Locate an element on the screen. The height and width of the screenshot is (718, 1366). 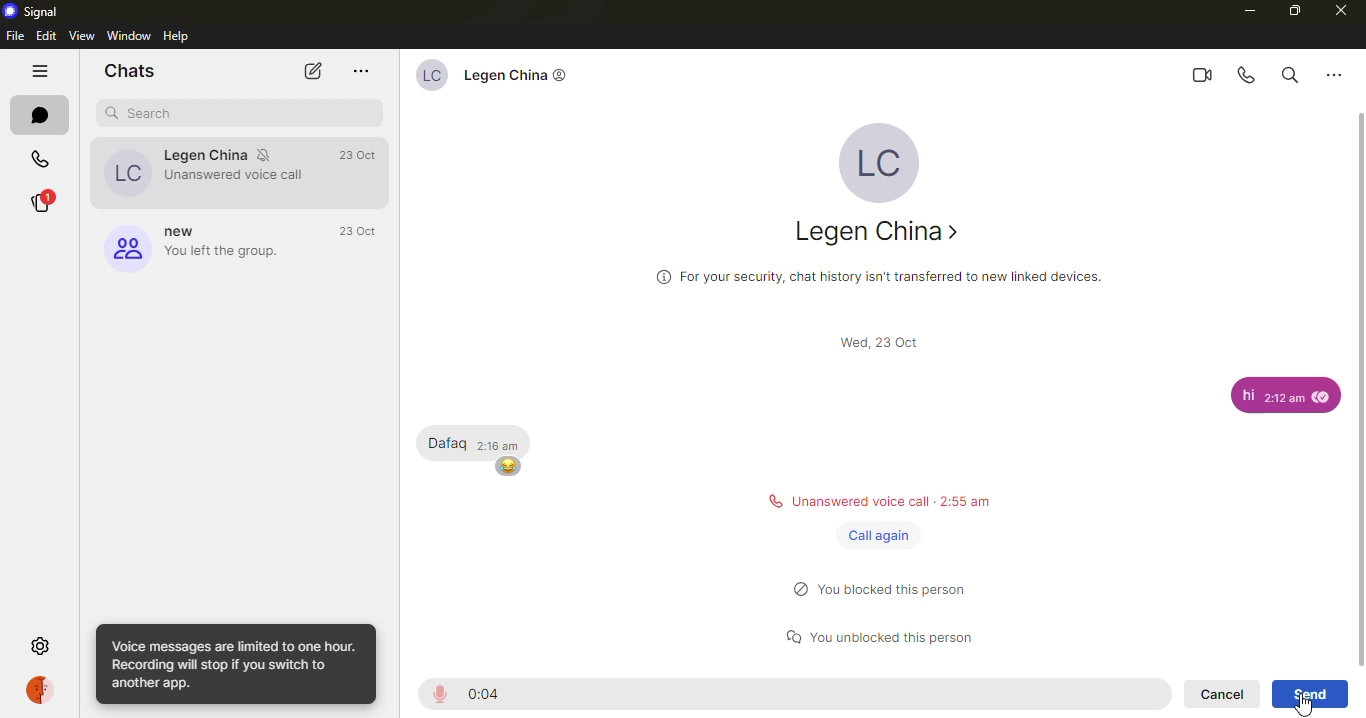
profile is located at coordinates (36, 689).